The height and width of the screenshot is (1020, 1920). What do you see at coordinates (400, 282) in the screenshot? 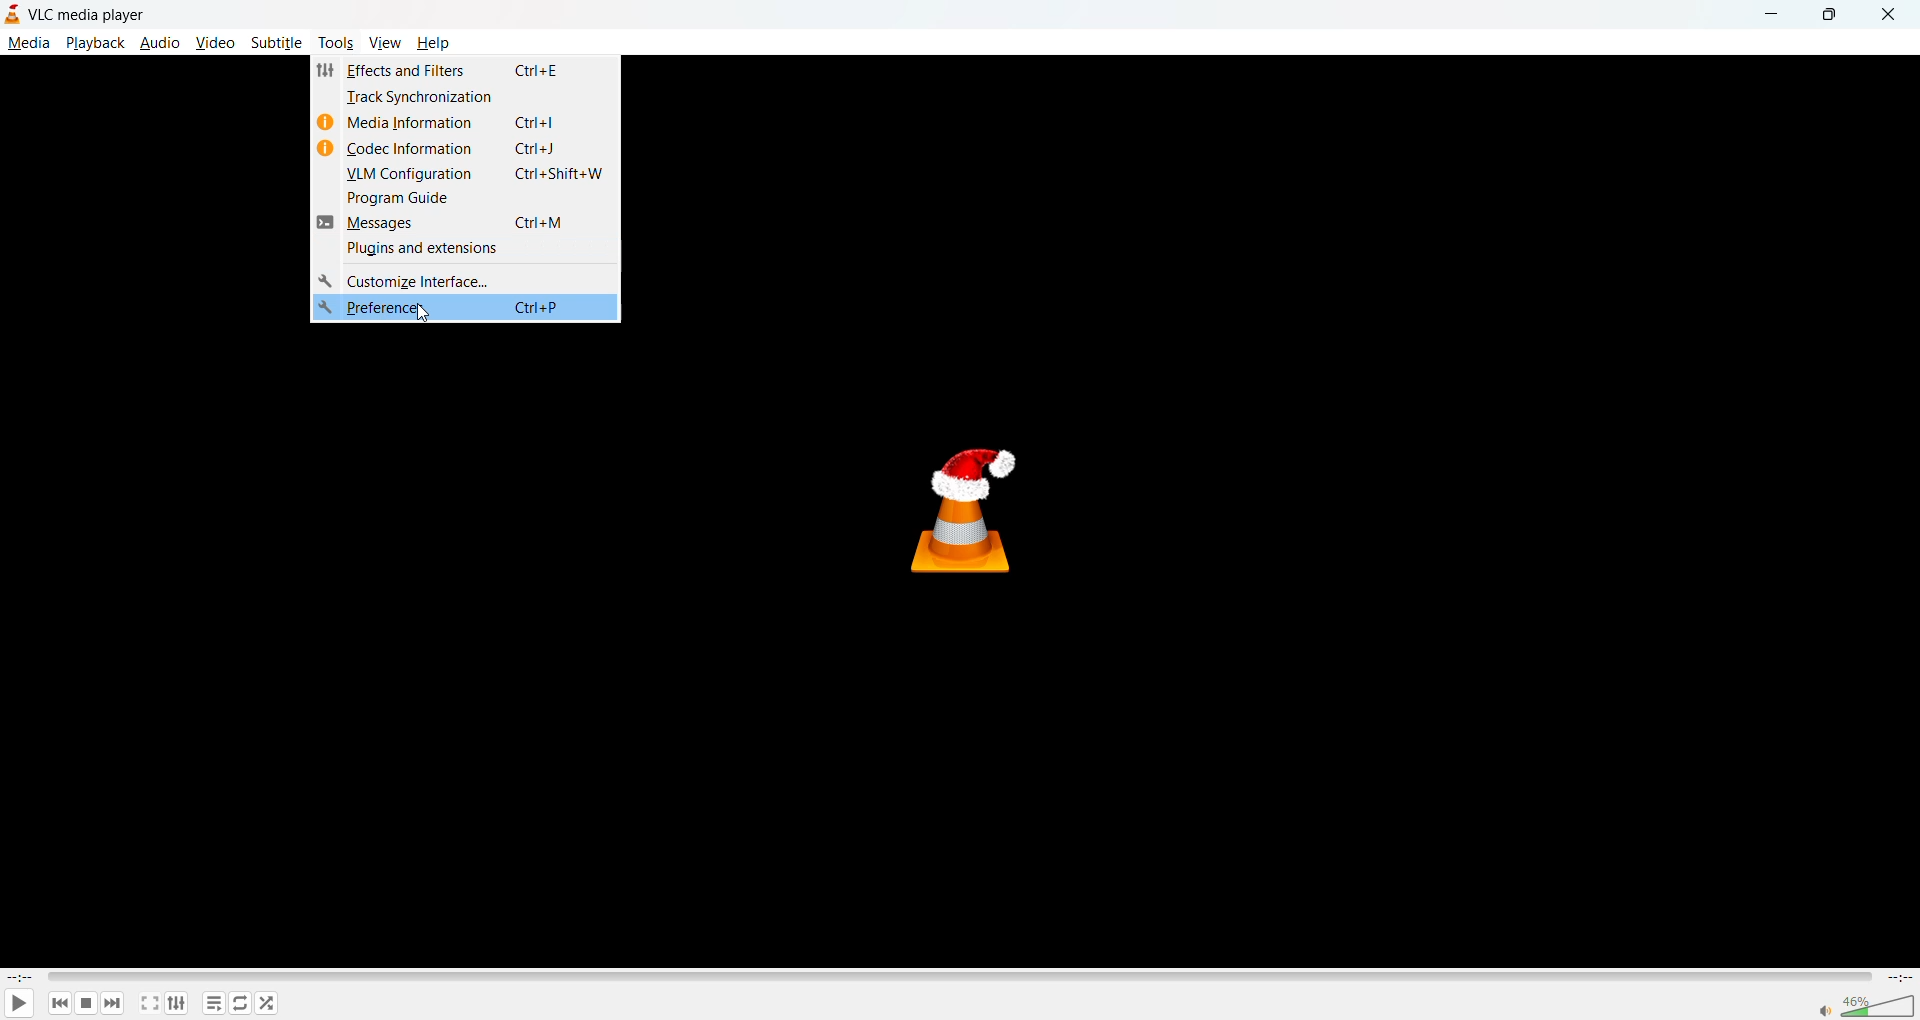
I see `customize interface` at bounding box center [400, 282].